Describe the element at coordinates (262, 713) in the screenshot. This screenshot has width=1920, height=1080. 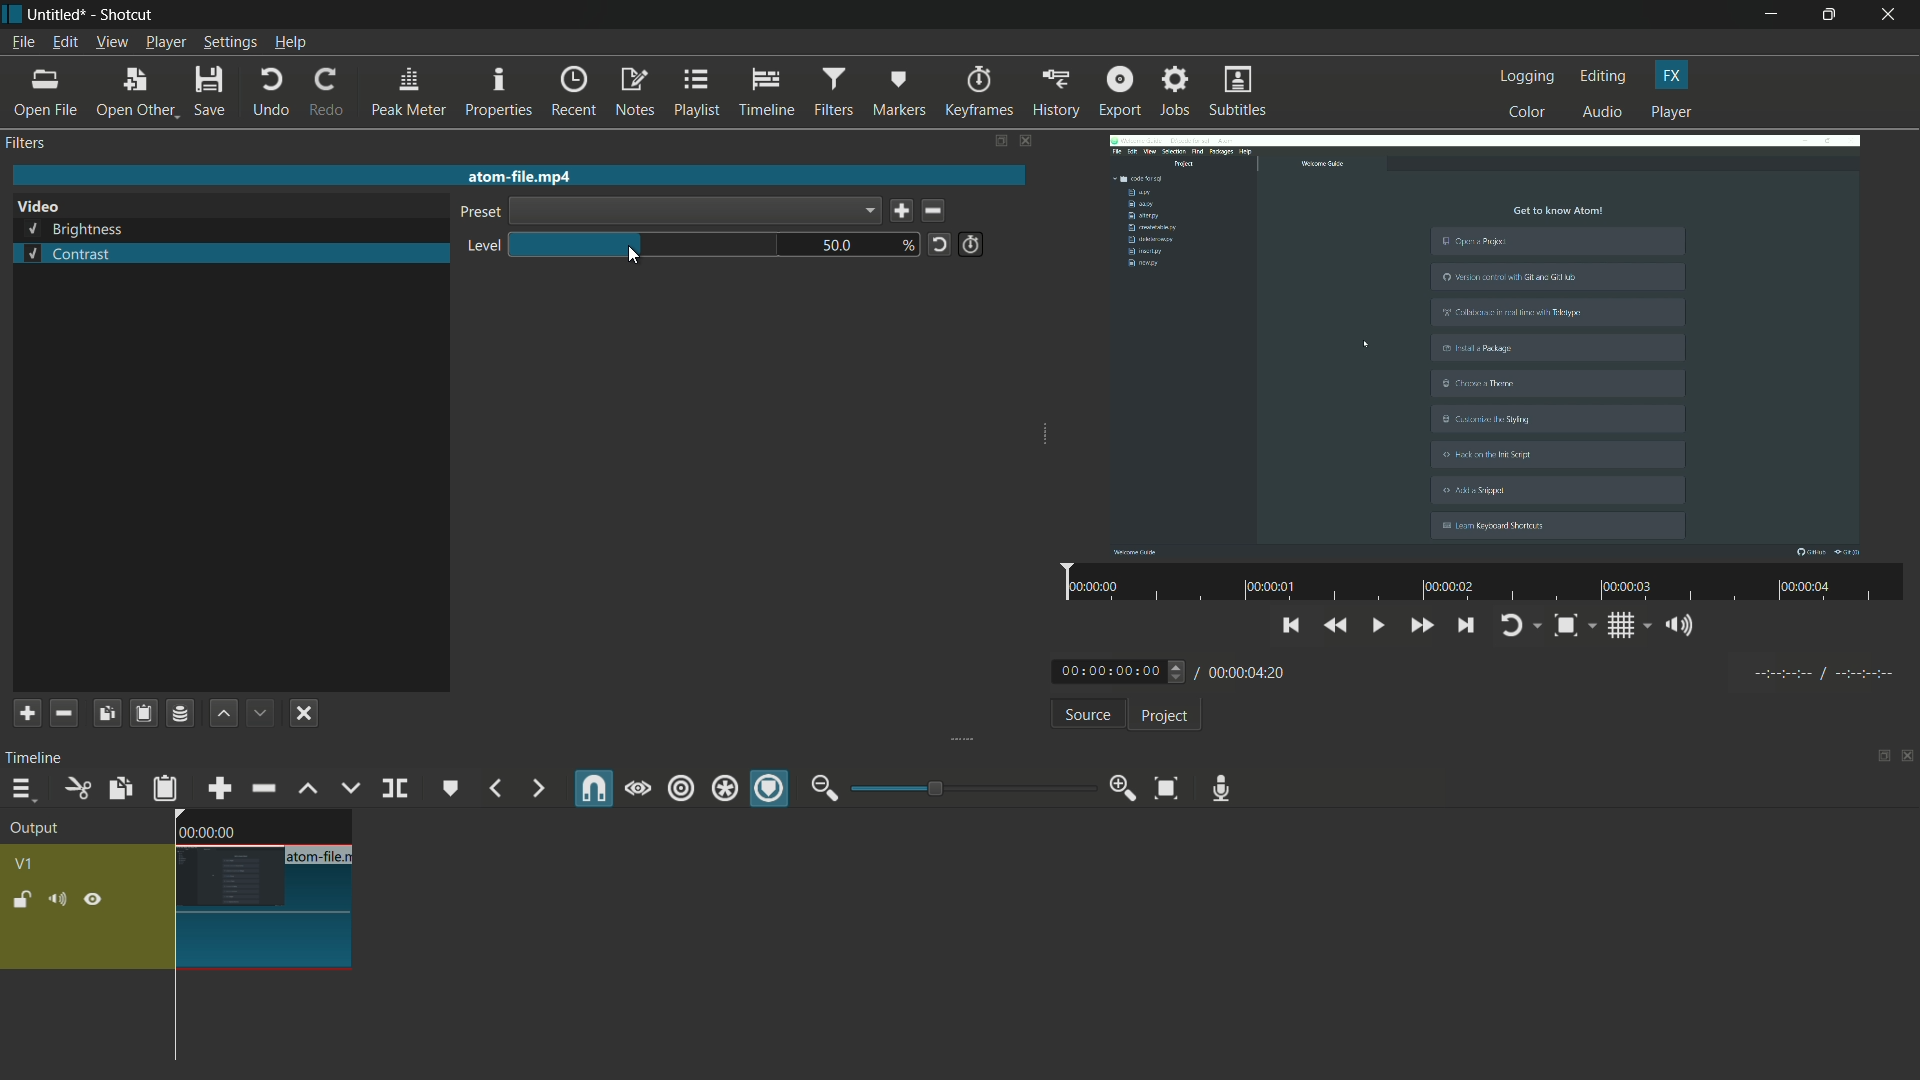
I see `move filter down` at that location.